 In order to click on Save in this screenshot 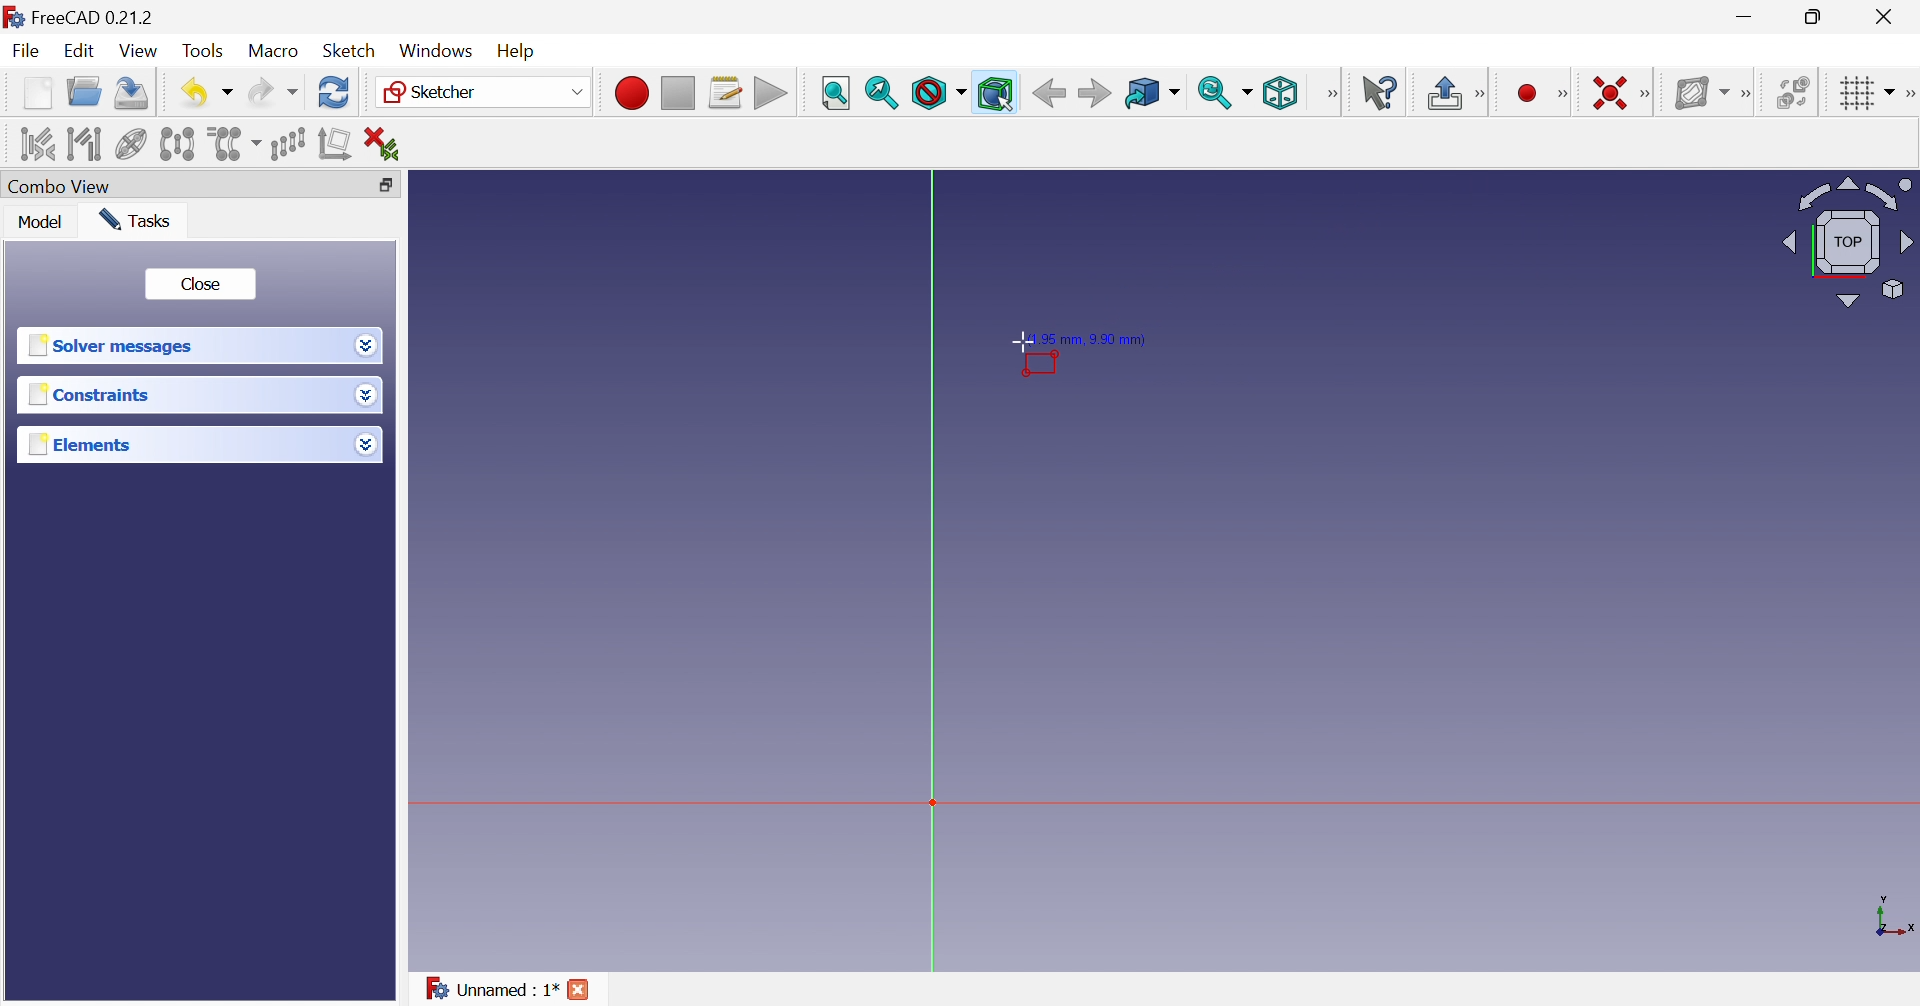, I will do `click(204, 93)`.